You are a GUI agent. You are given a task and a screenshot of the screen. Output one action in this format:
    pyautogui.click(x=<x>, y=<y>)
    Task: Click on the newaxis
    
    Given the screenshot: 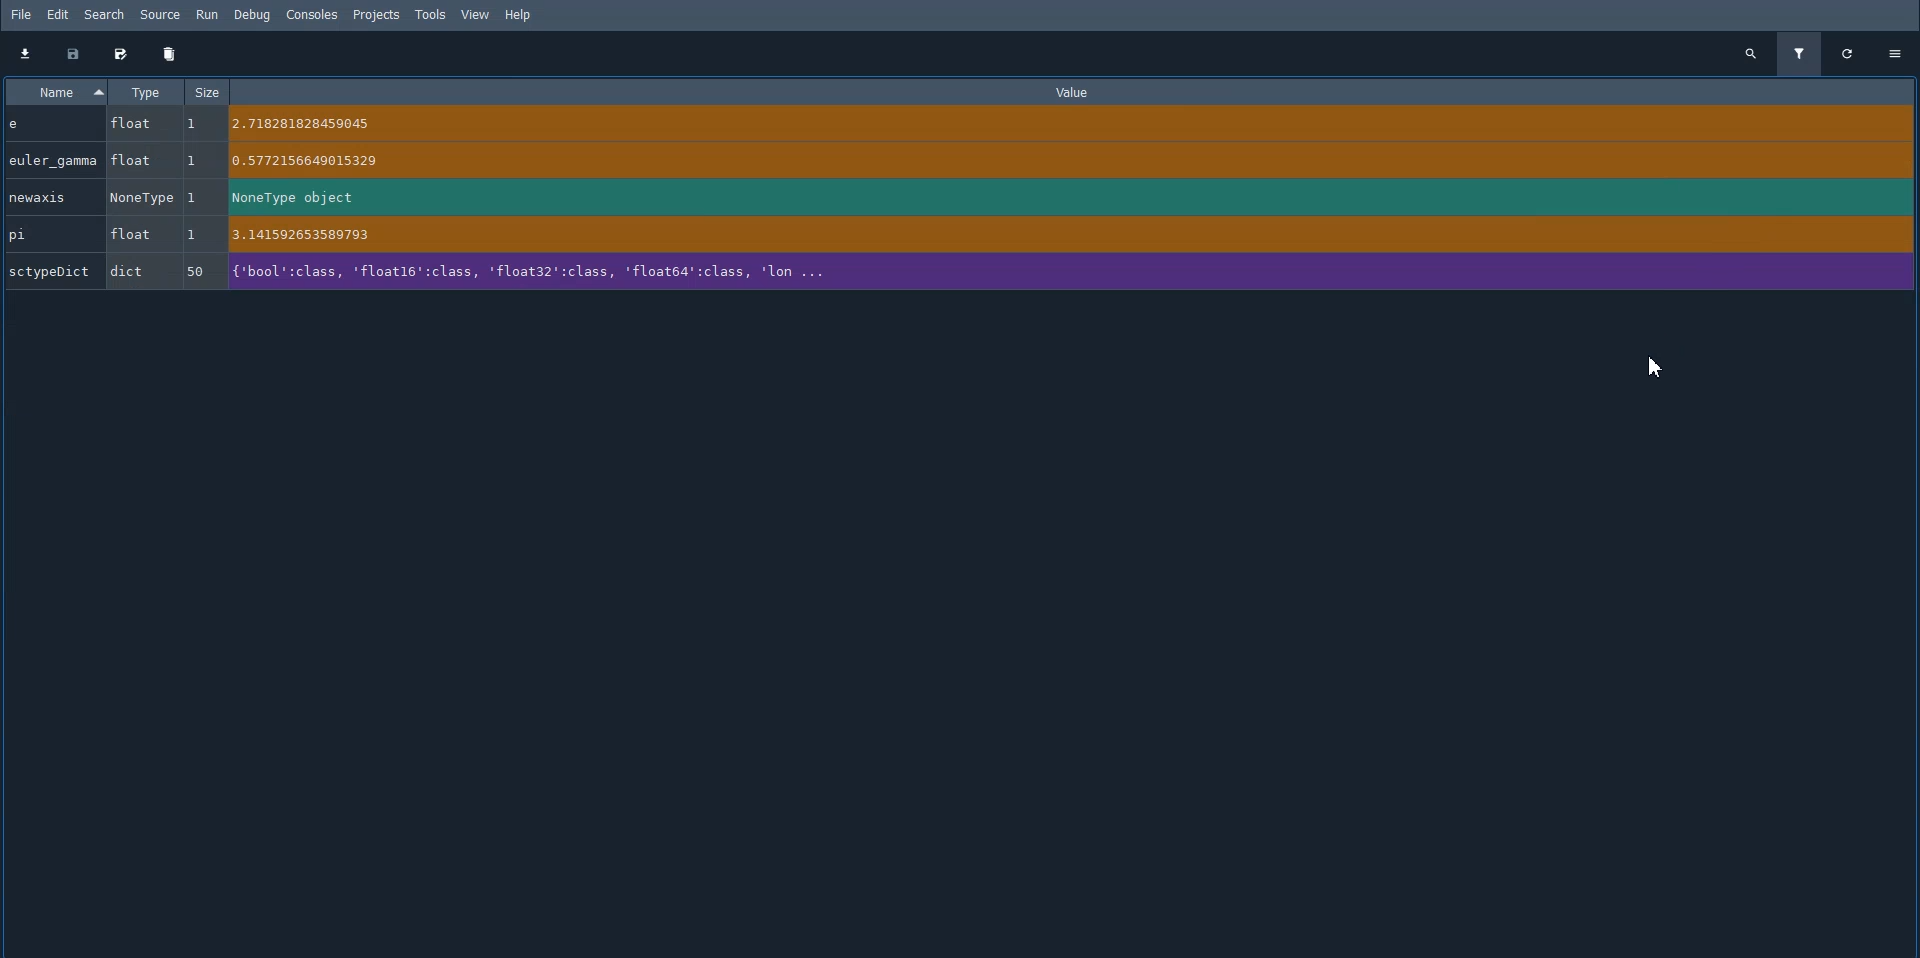 What is the action you would take?
    pyautogui.click(x=47, y=196)
    